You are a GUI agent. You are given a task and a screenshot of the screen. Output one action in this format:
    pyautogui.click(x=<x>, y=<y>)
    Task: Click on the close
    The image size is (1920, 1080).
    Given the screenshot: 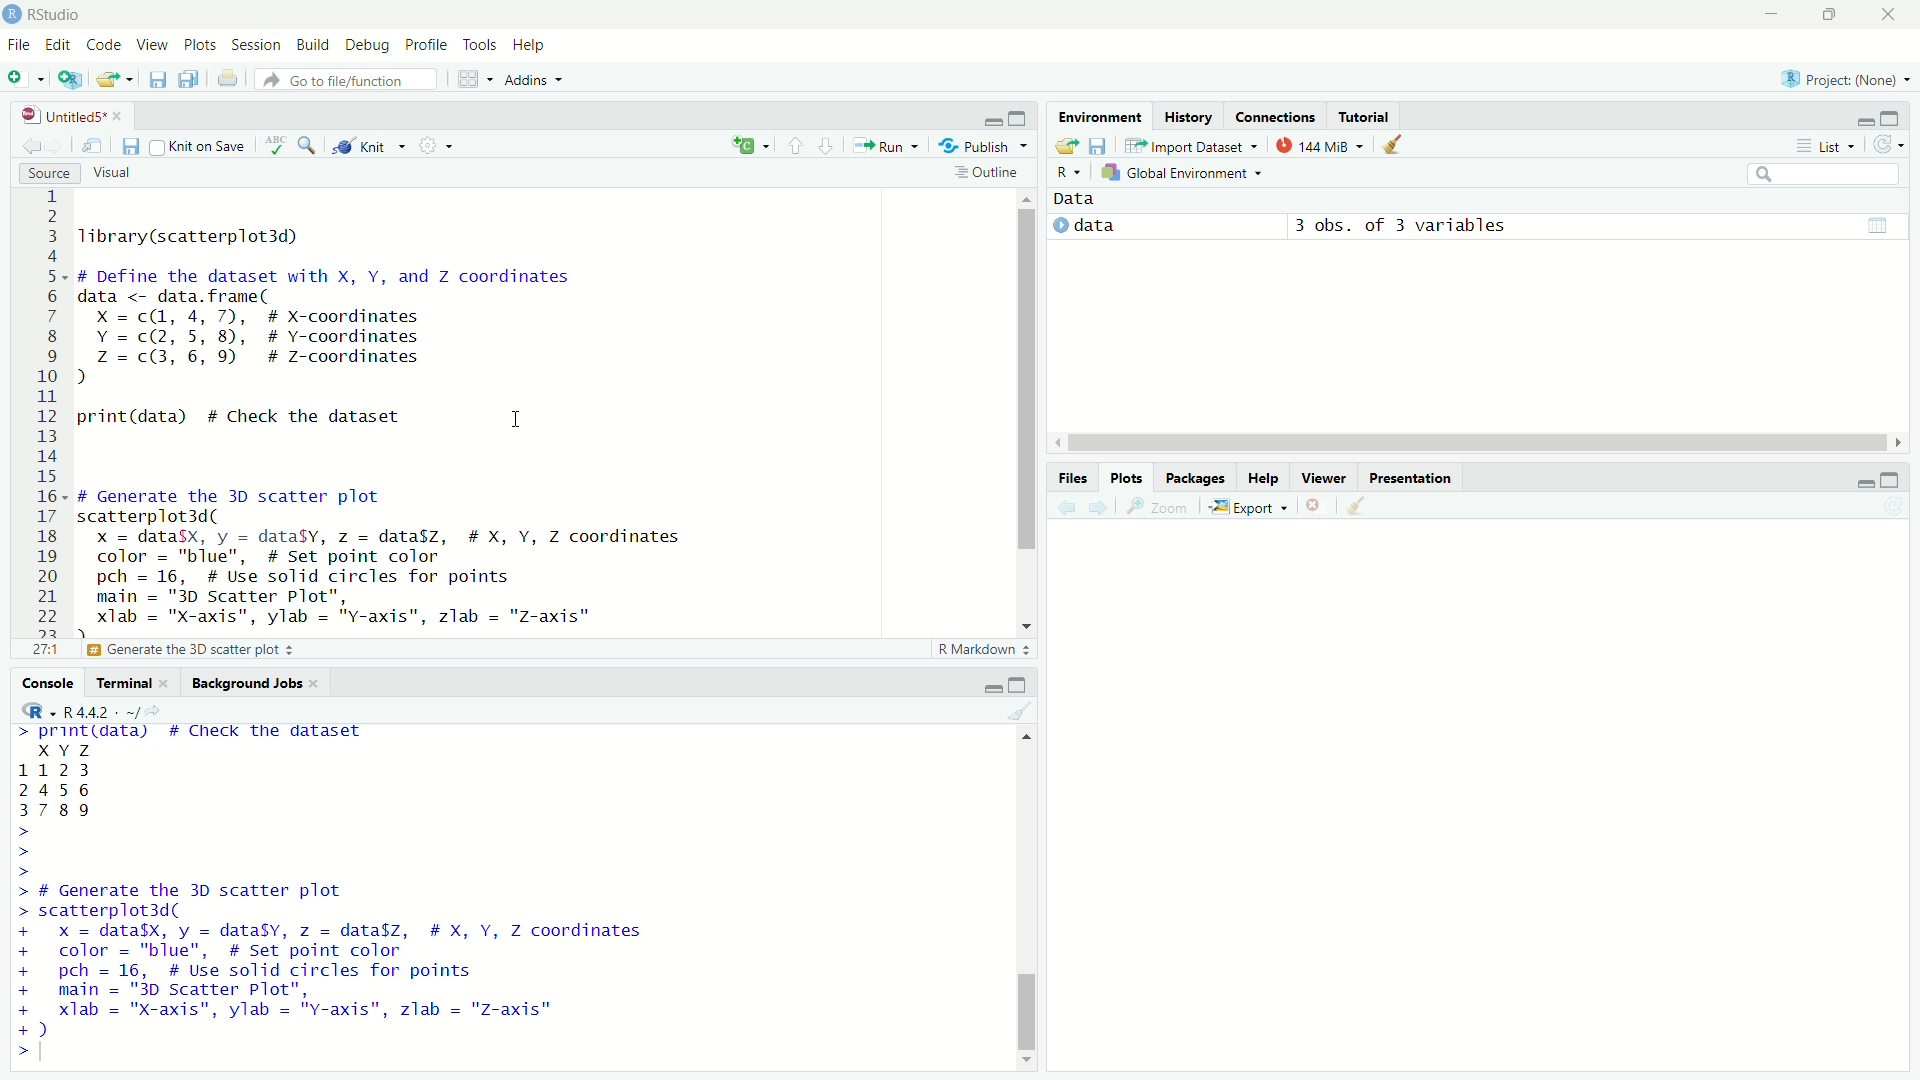 What is the action you would take?
    pyautogui.click(x=126, y=117)
    